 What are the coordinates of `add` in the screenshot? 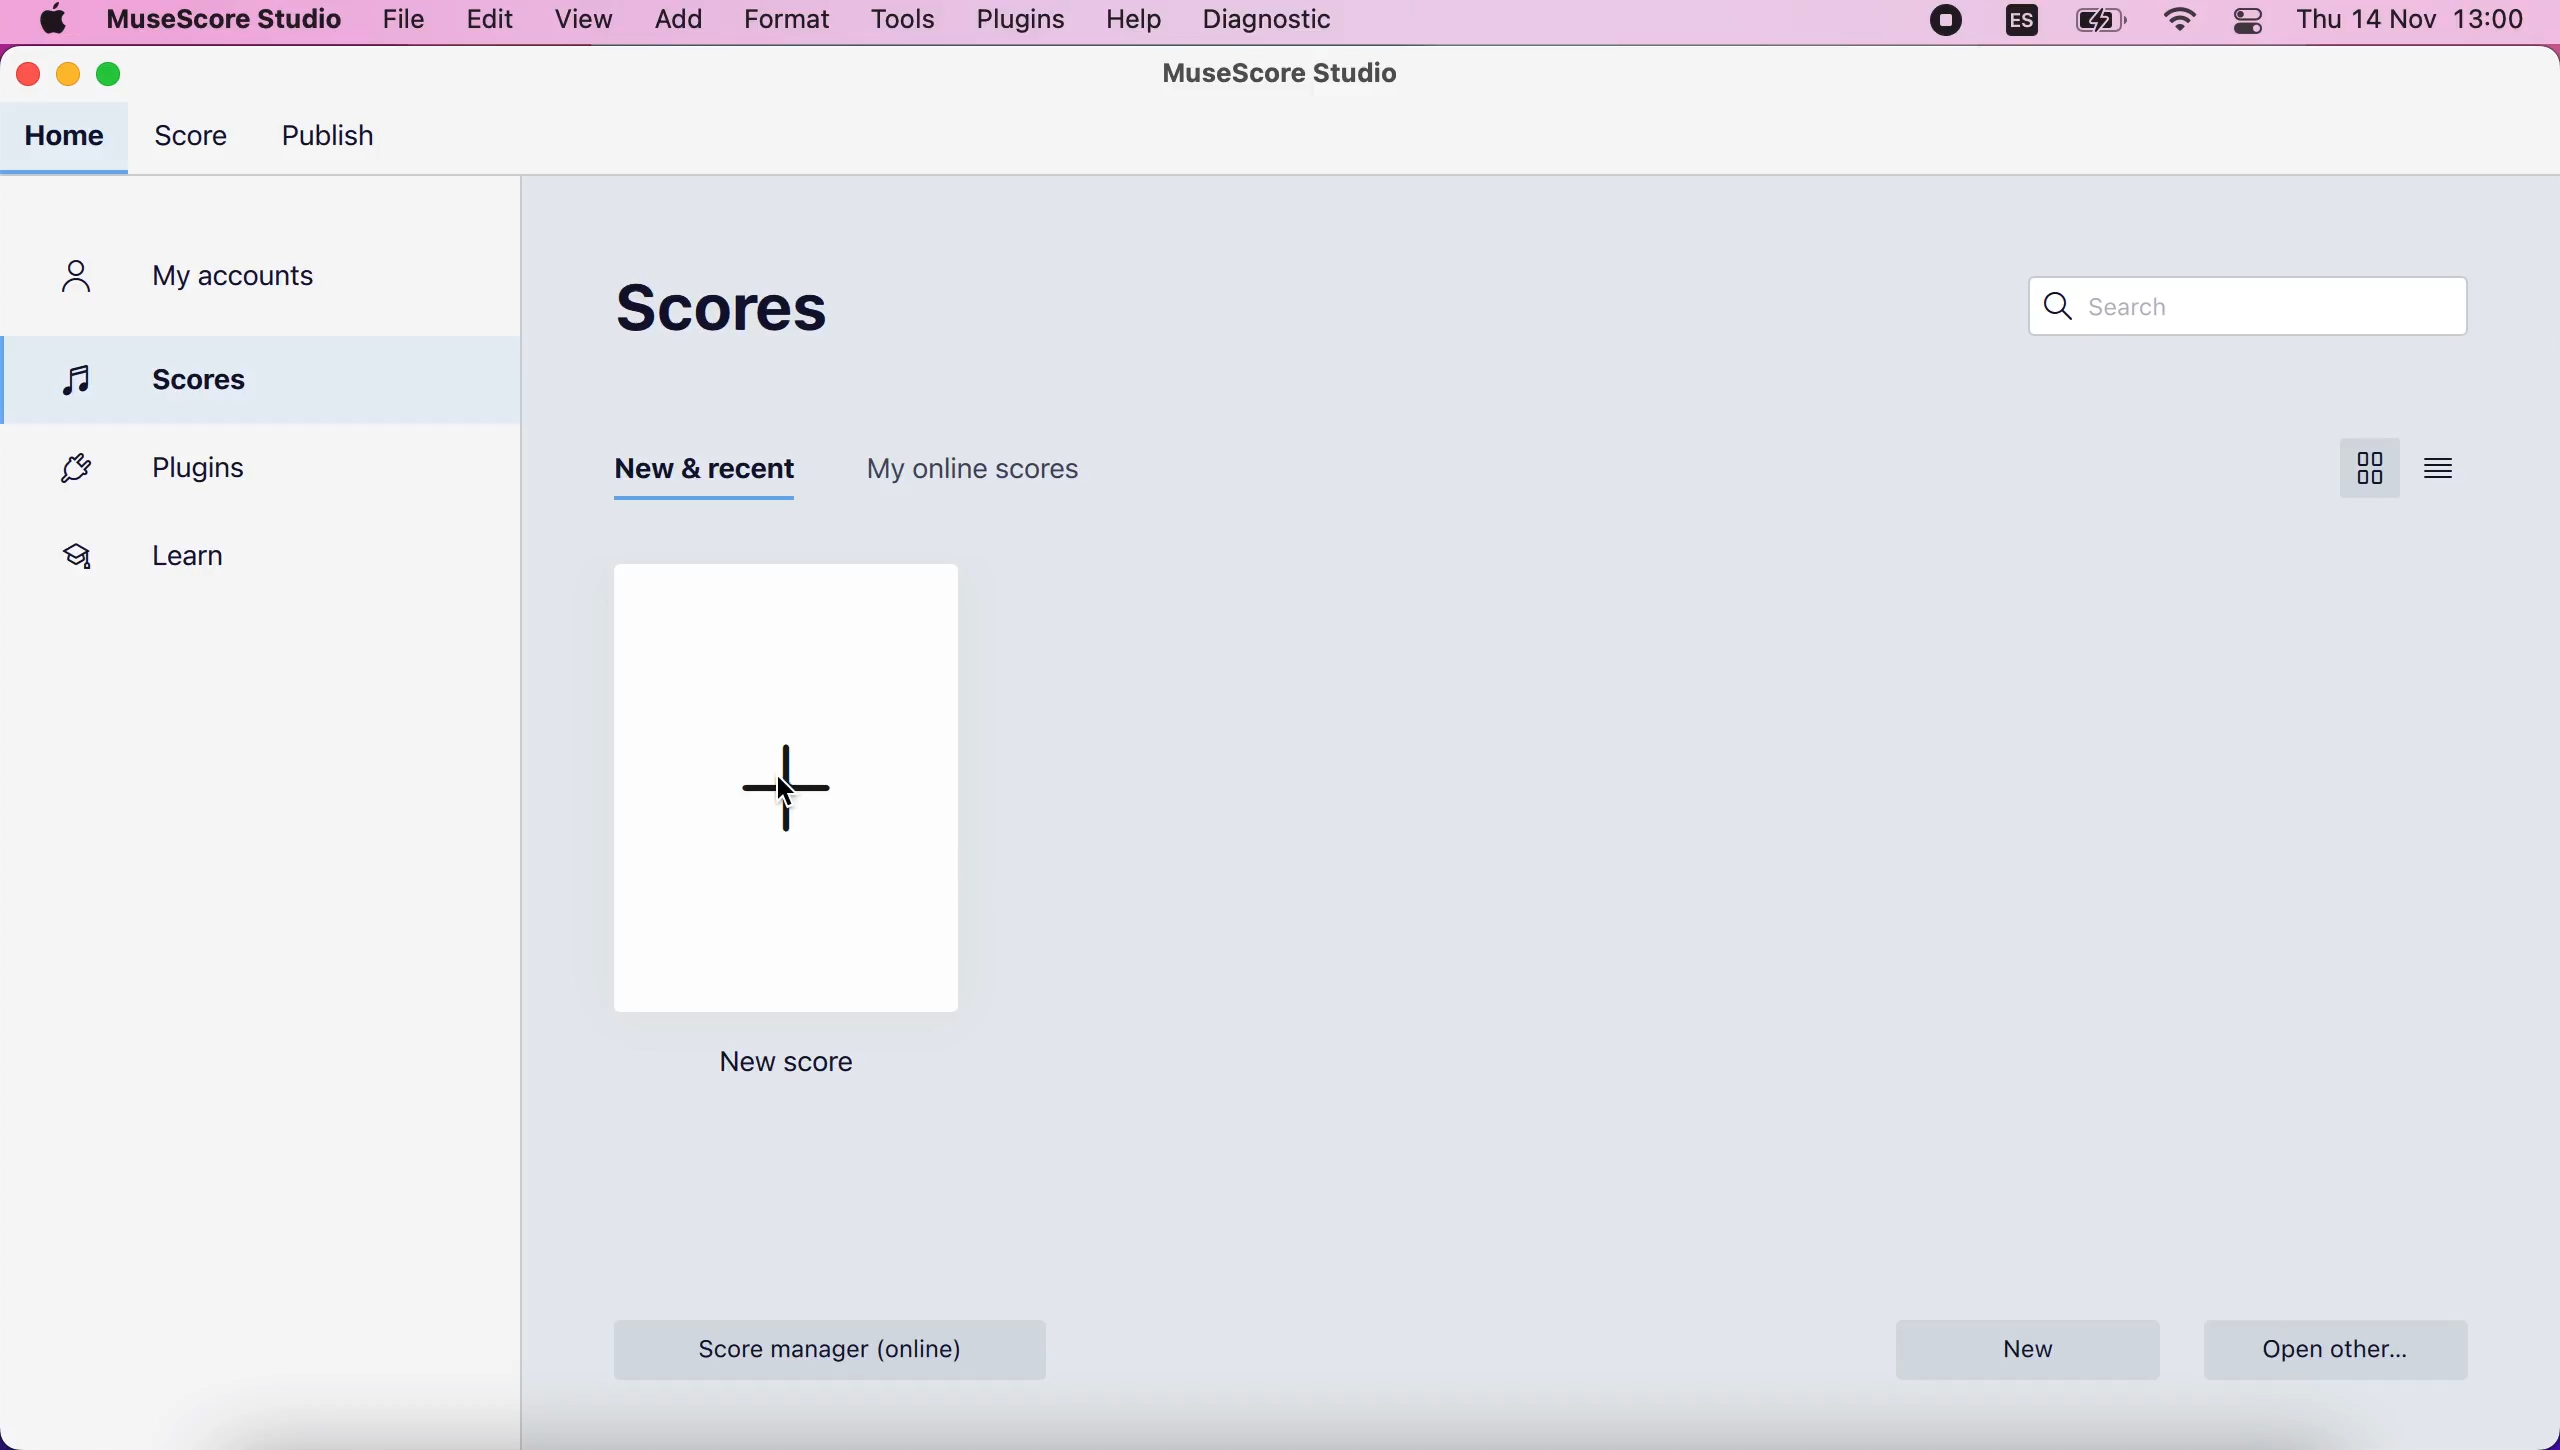 It's located at (675, 22).